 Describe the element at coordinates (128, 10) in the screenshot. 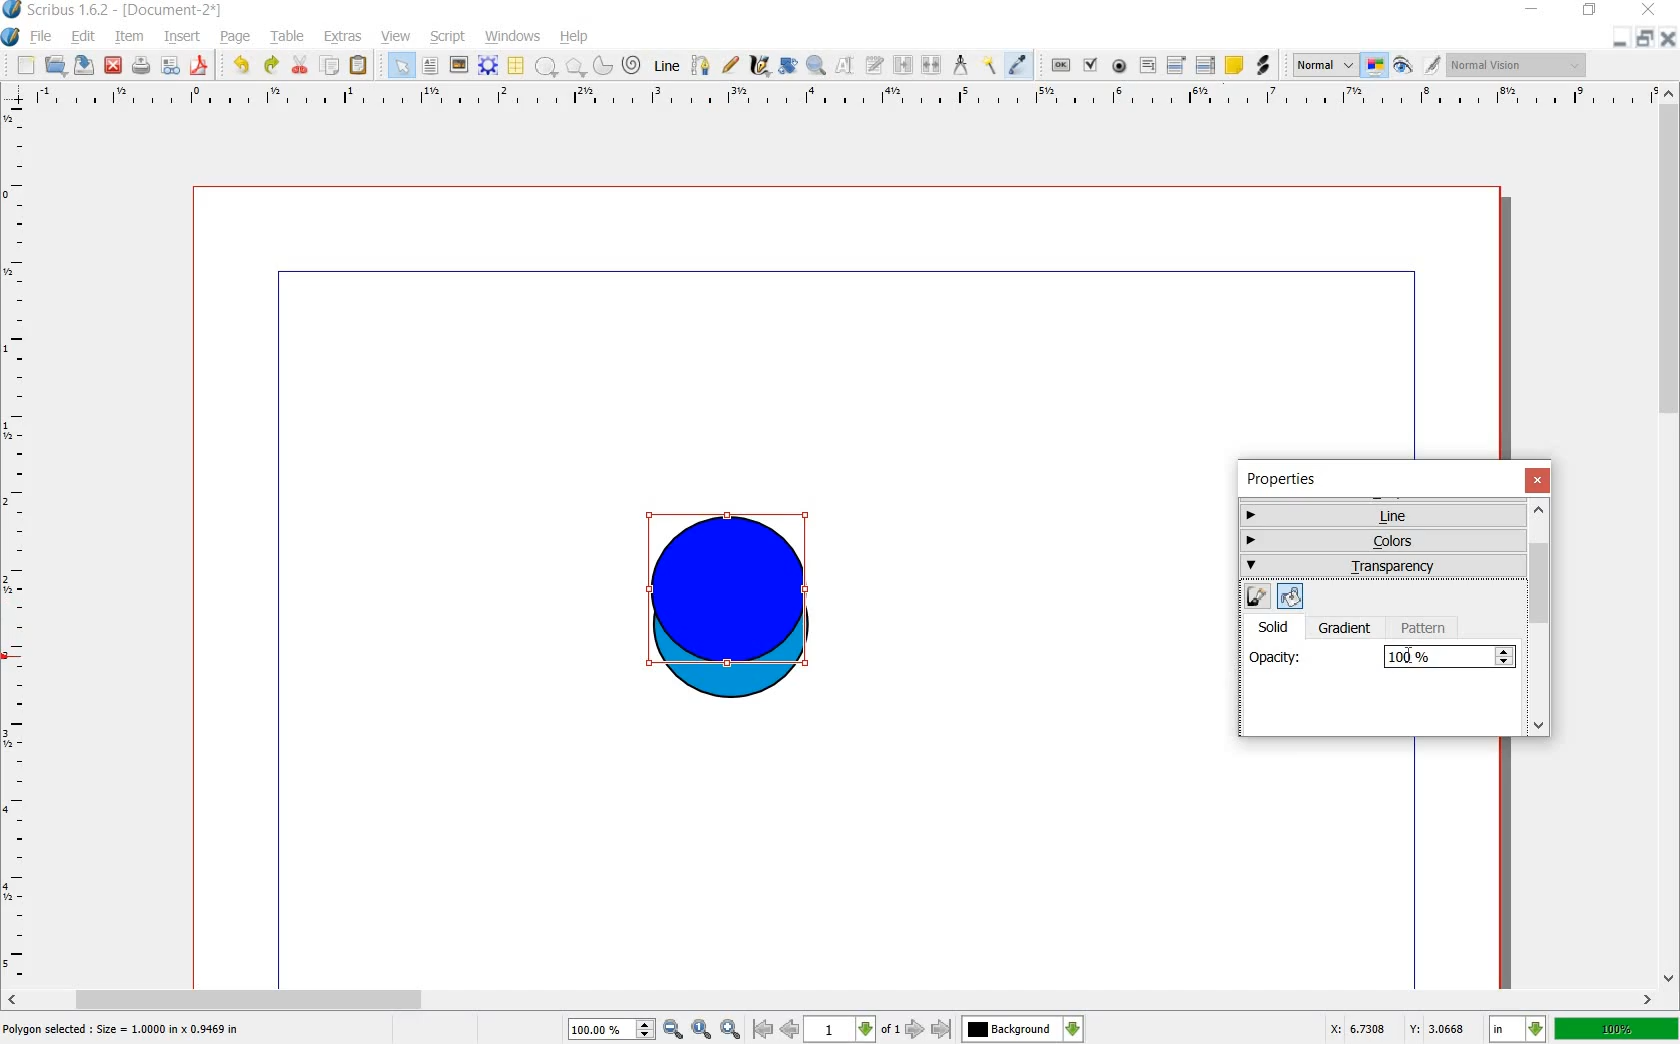

I see `scribus 1.6.2 - [document-2*]` at that location.